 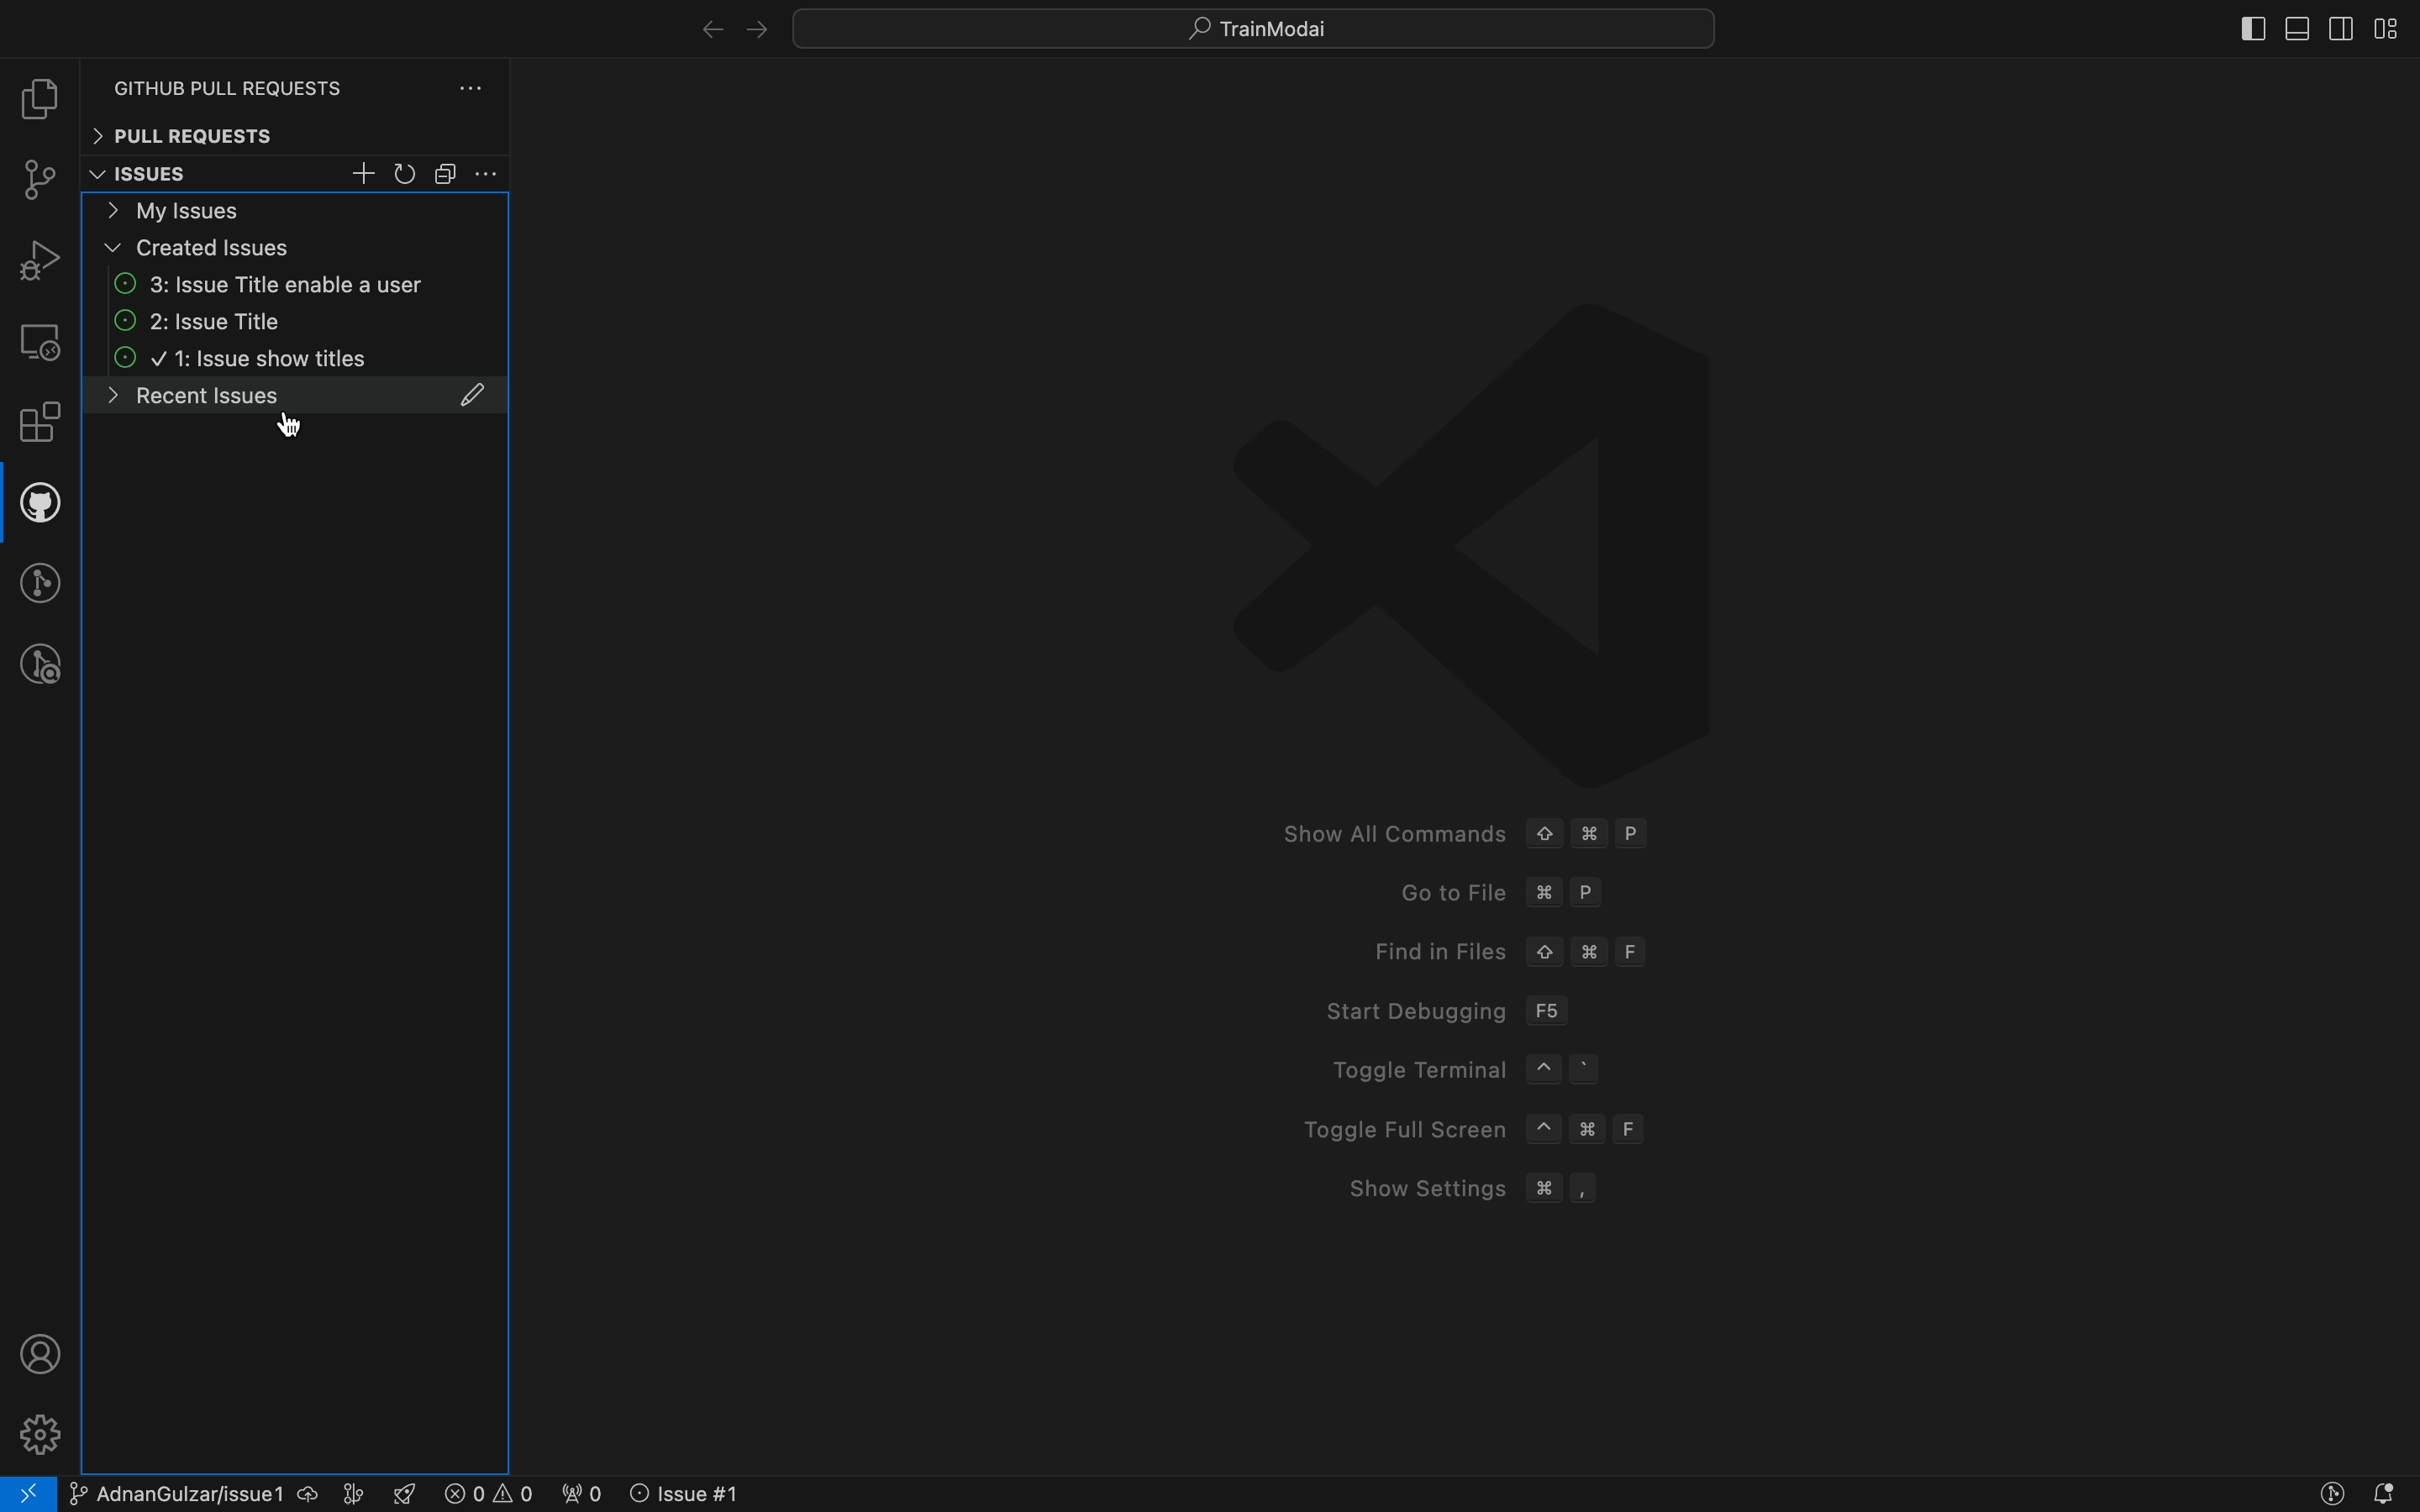 I want to click on git lens, so click(x=43, y=582).